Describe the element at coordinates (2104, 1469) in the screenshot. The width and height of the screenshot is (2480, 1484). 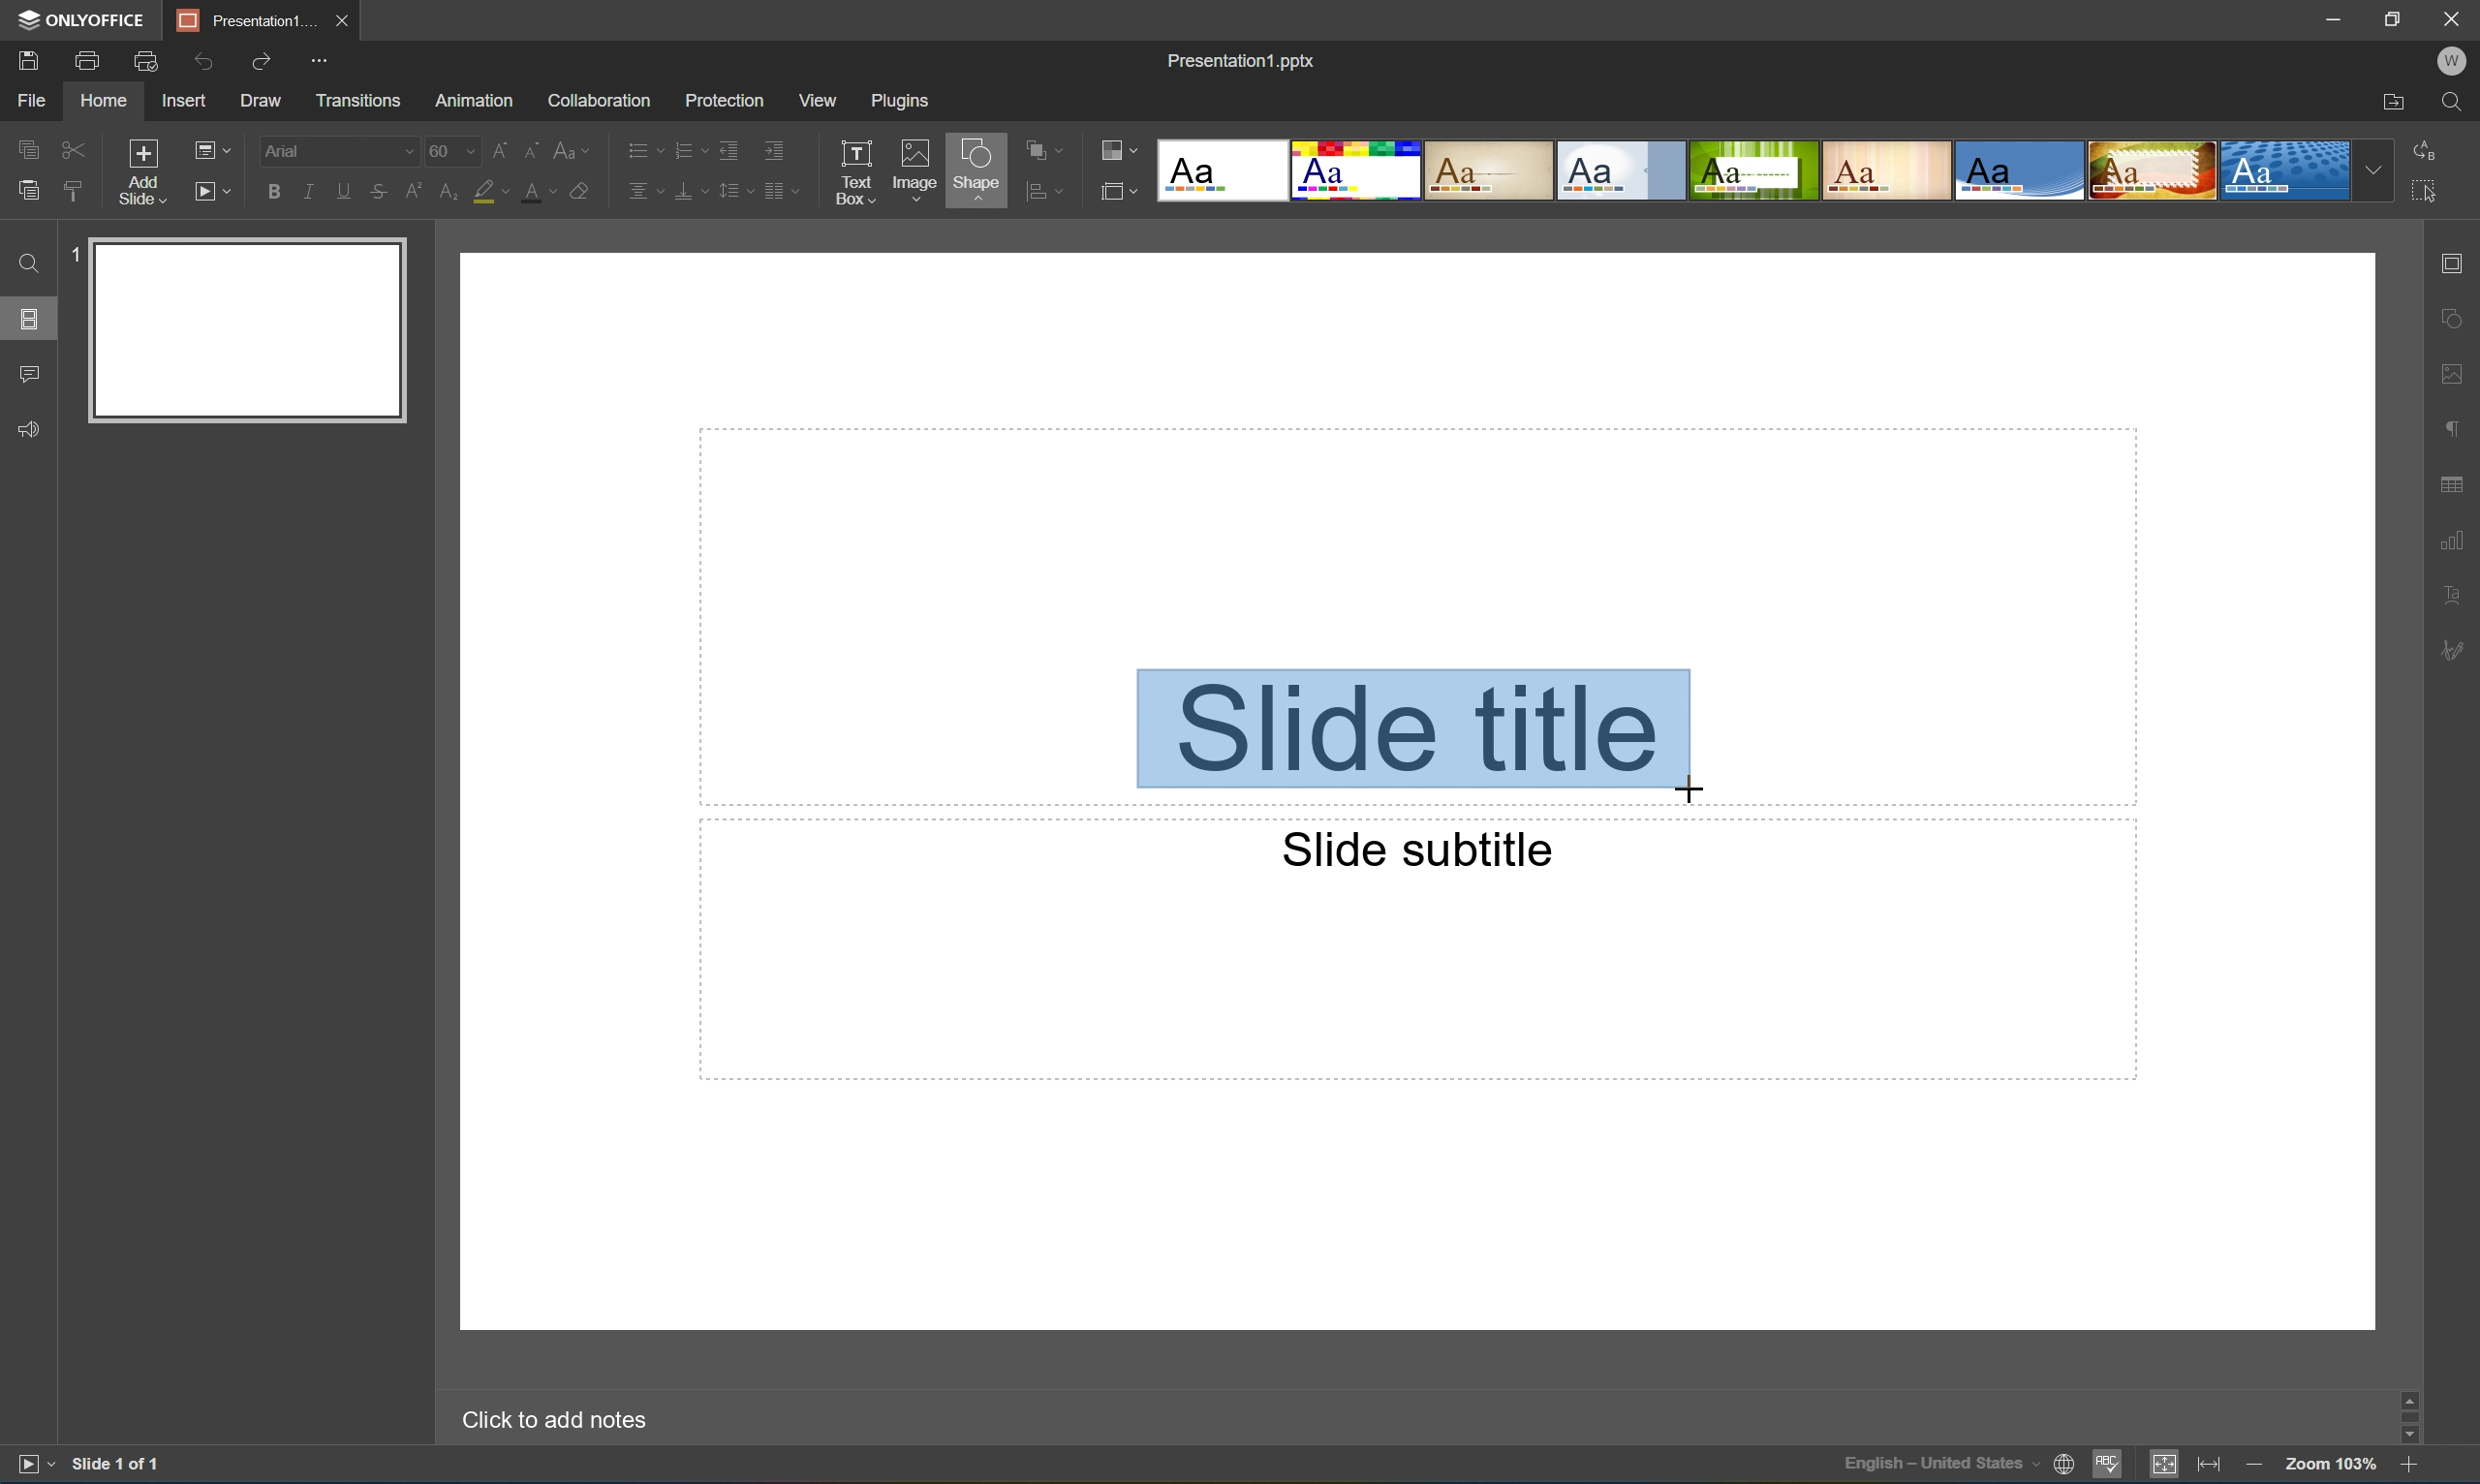
I see `Spell checking` at that location.